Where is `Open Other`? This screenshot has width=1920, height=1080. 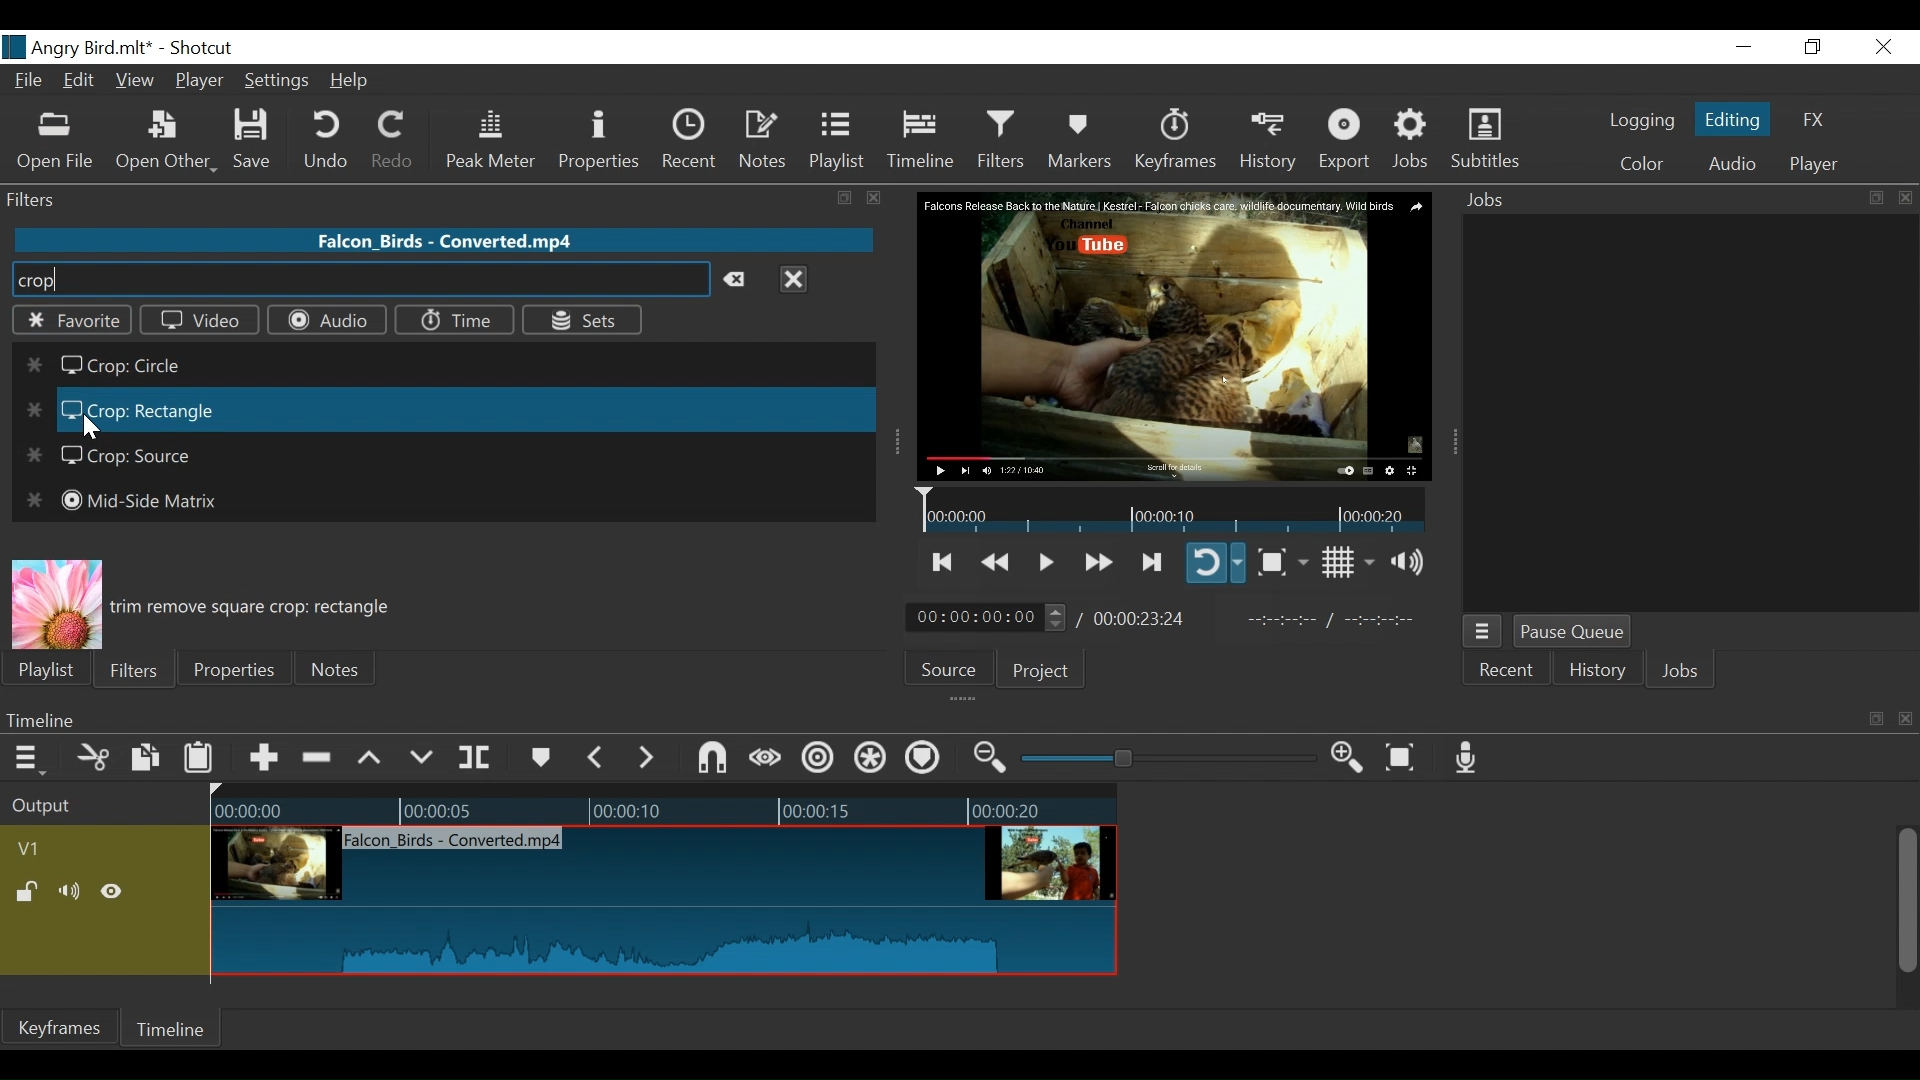
Open Other is located at coordinates (166, 141).